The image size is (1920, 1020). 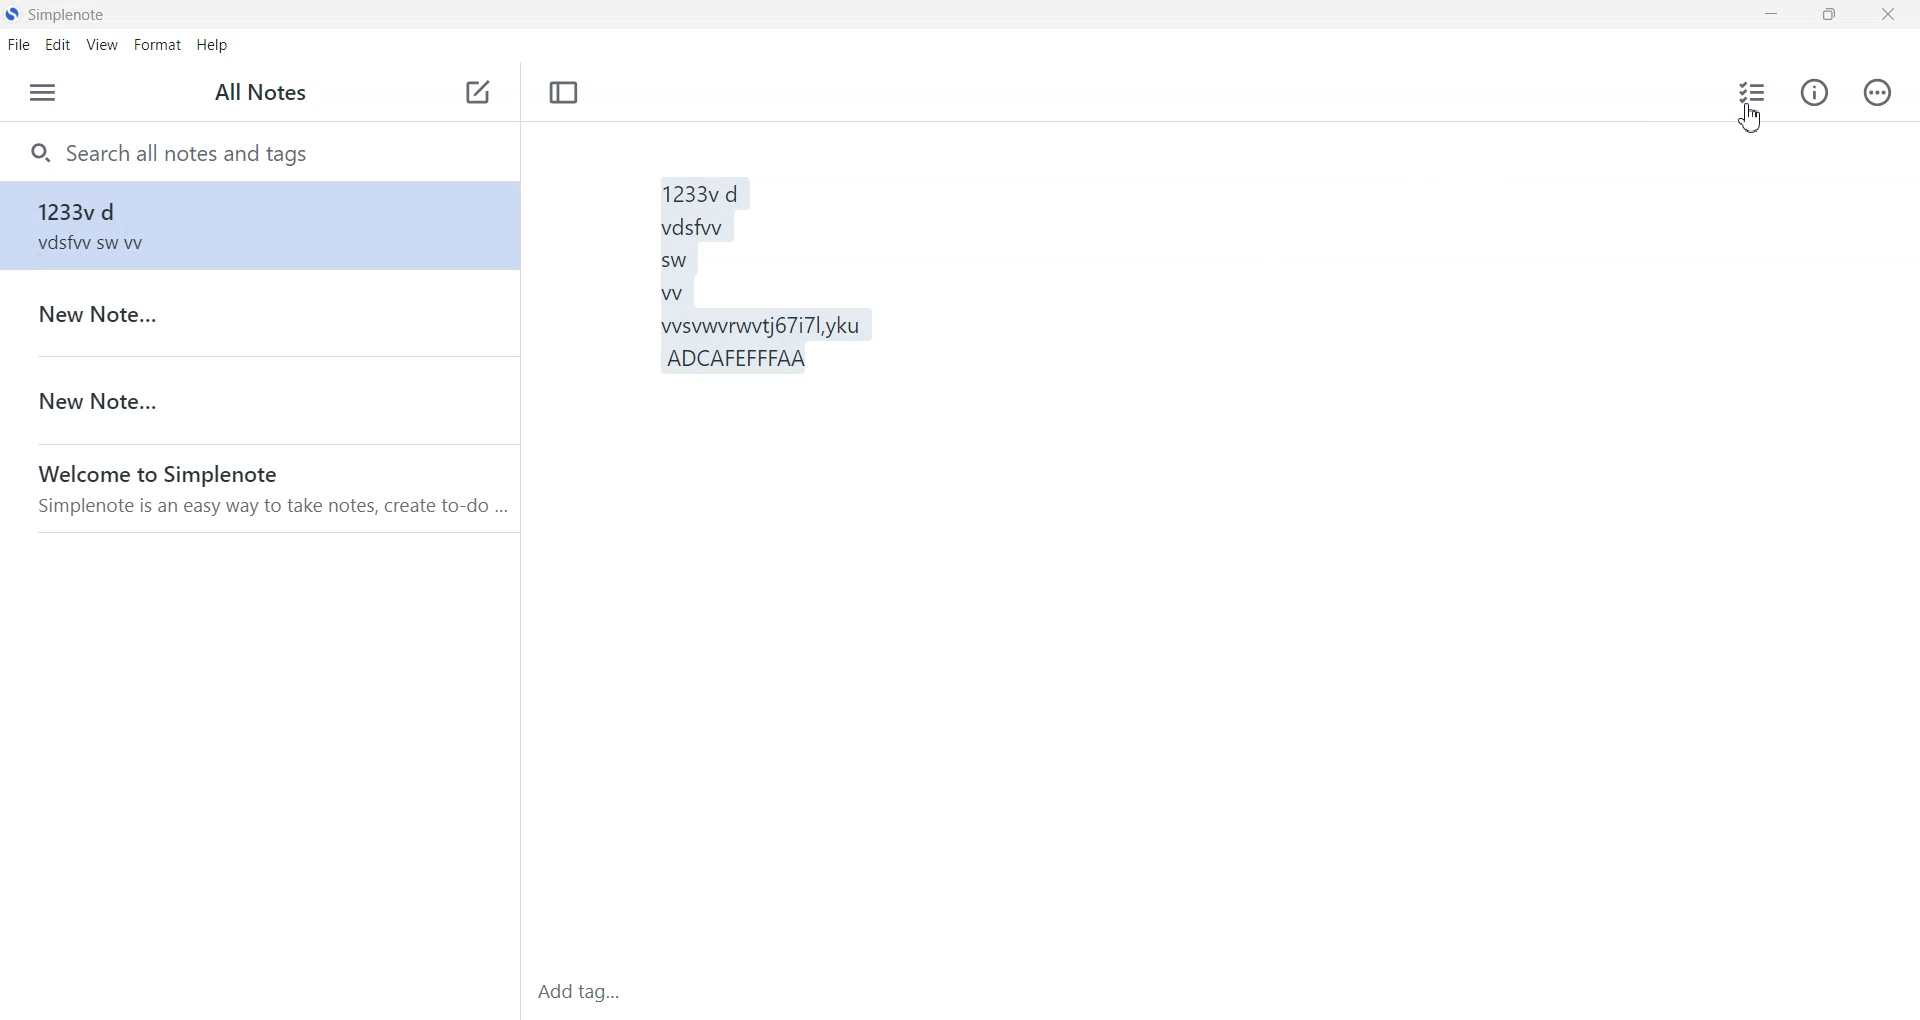 I want to click on New Note, so click(x=259, y=400).